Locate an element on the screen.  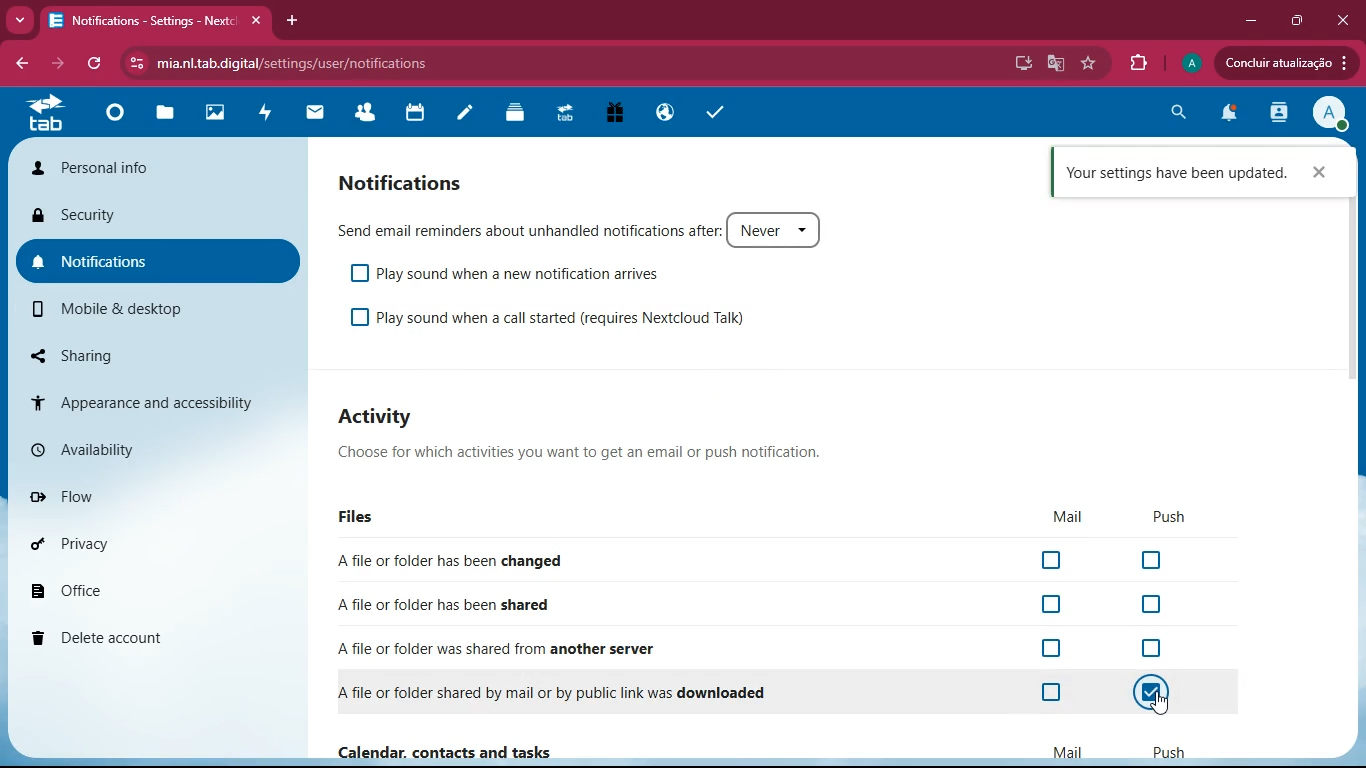
mail is located at coordinates (312, 116).